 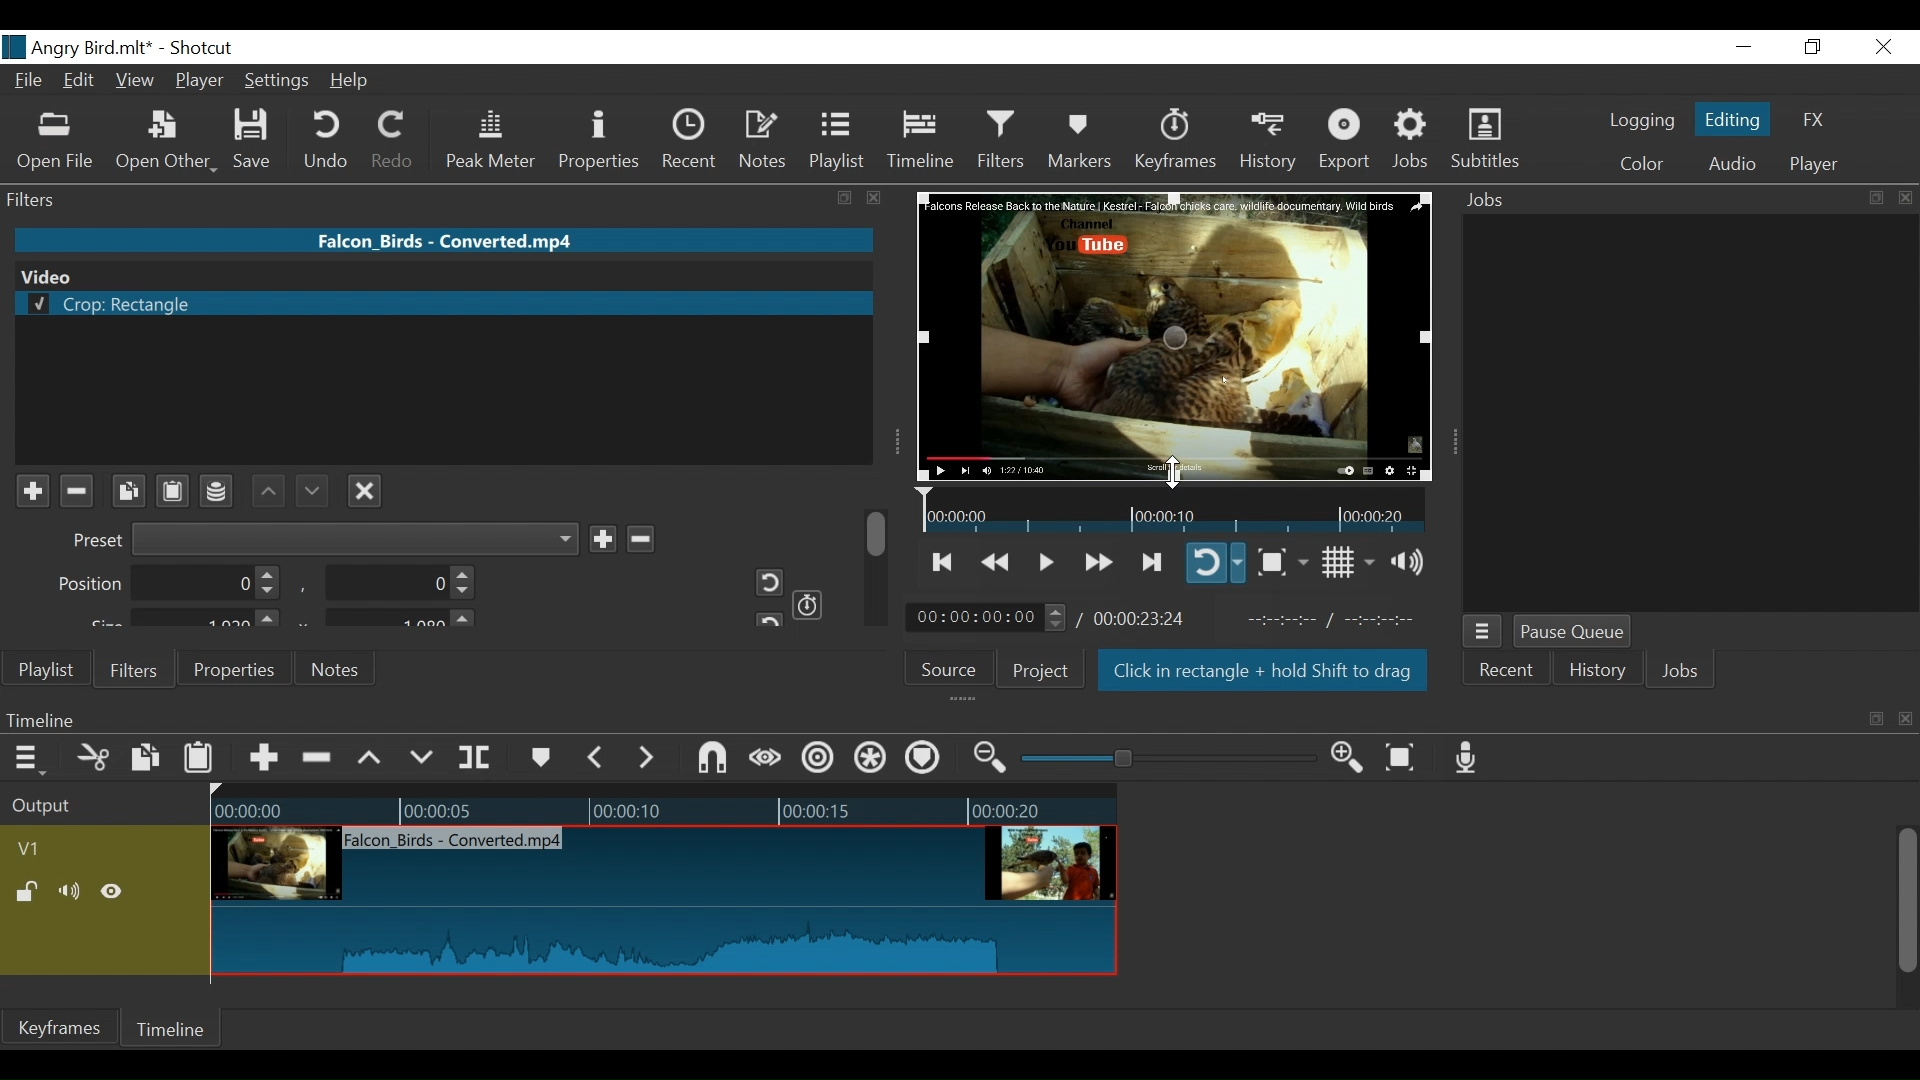 What do you see at coordinates (1736, 118) in the screenshot?
I see `Editing` at bounding box center [1736, 118].